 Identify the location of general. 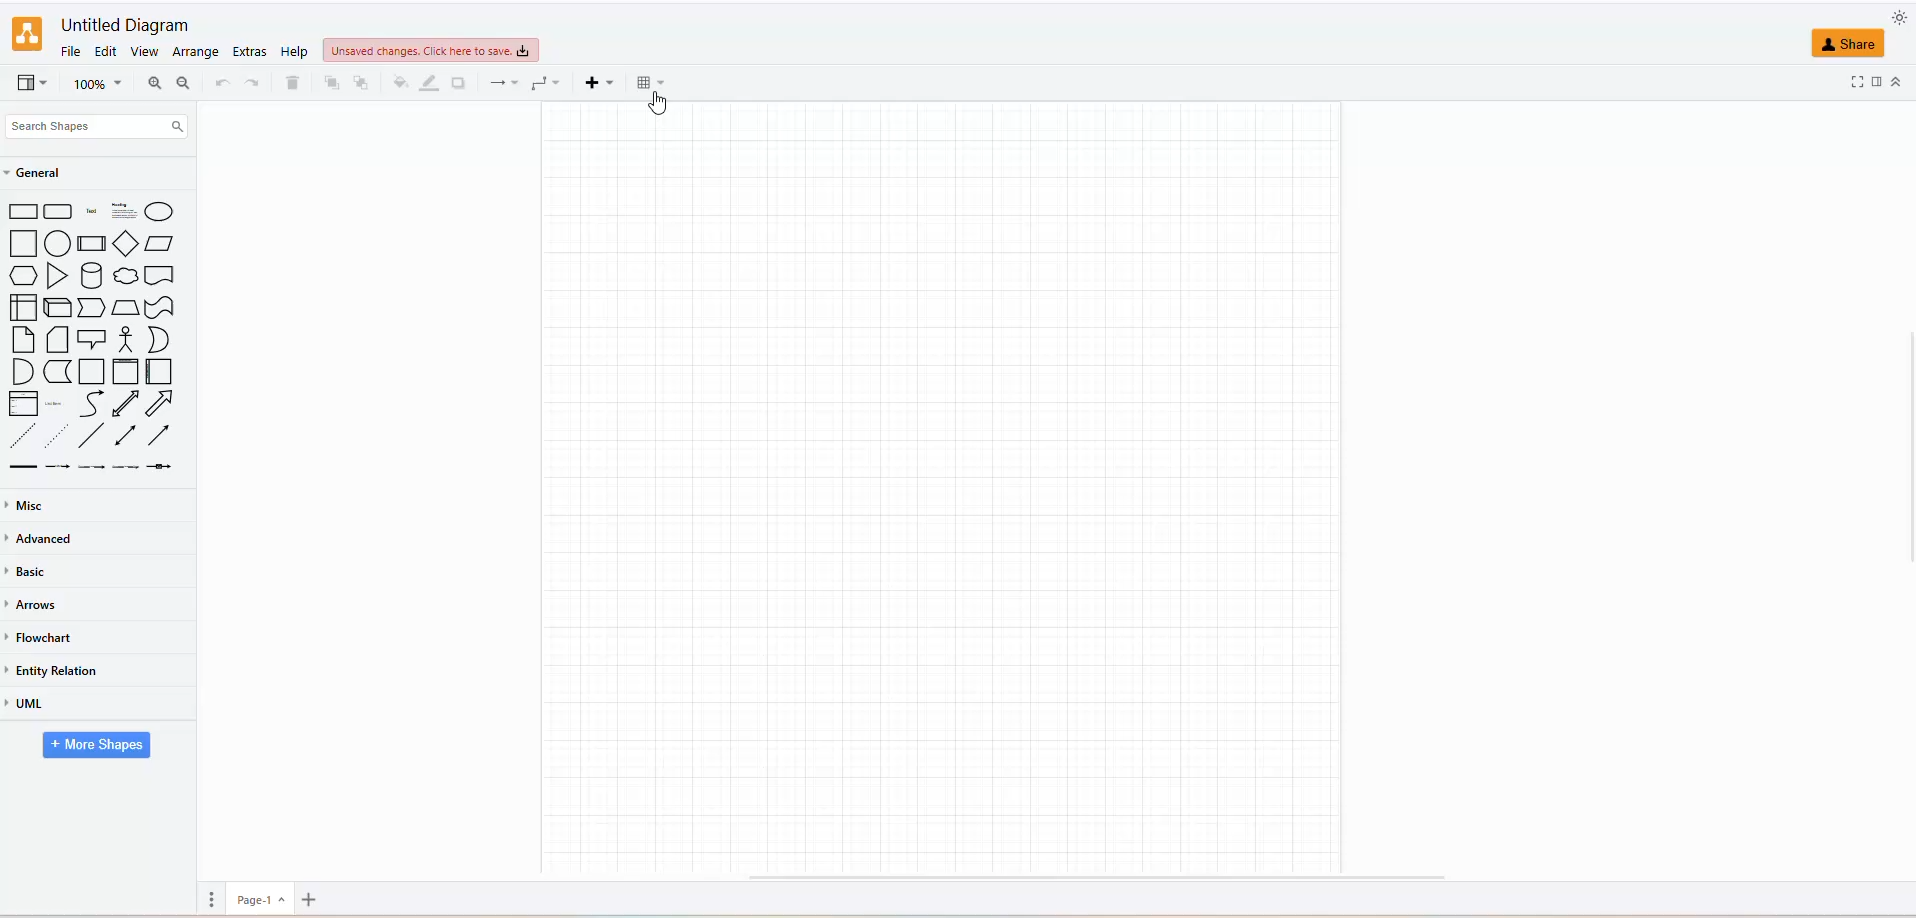
(54, 171).